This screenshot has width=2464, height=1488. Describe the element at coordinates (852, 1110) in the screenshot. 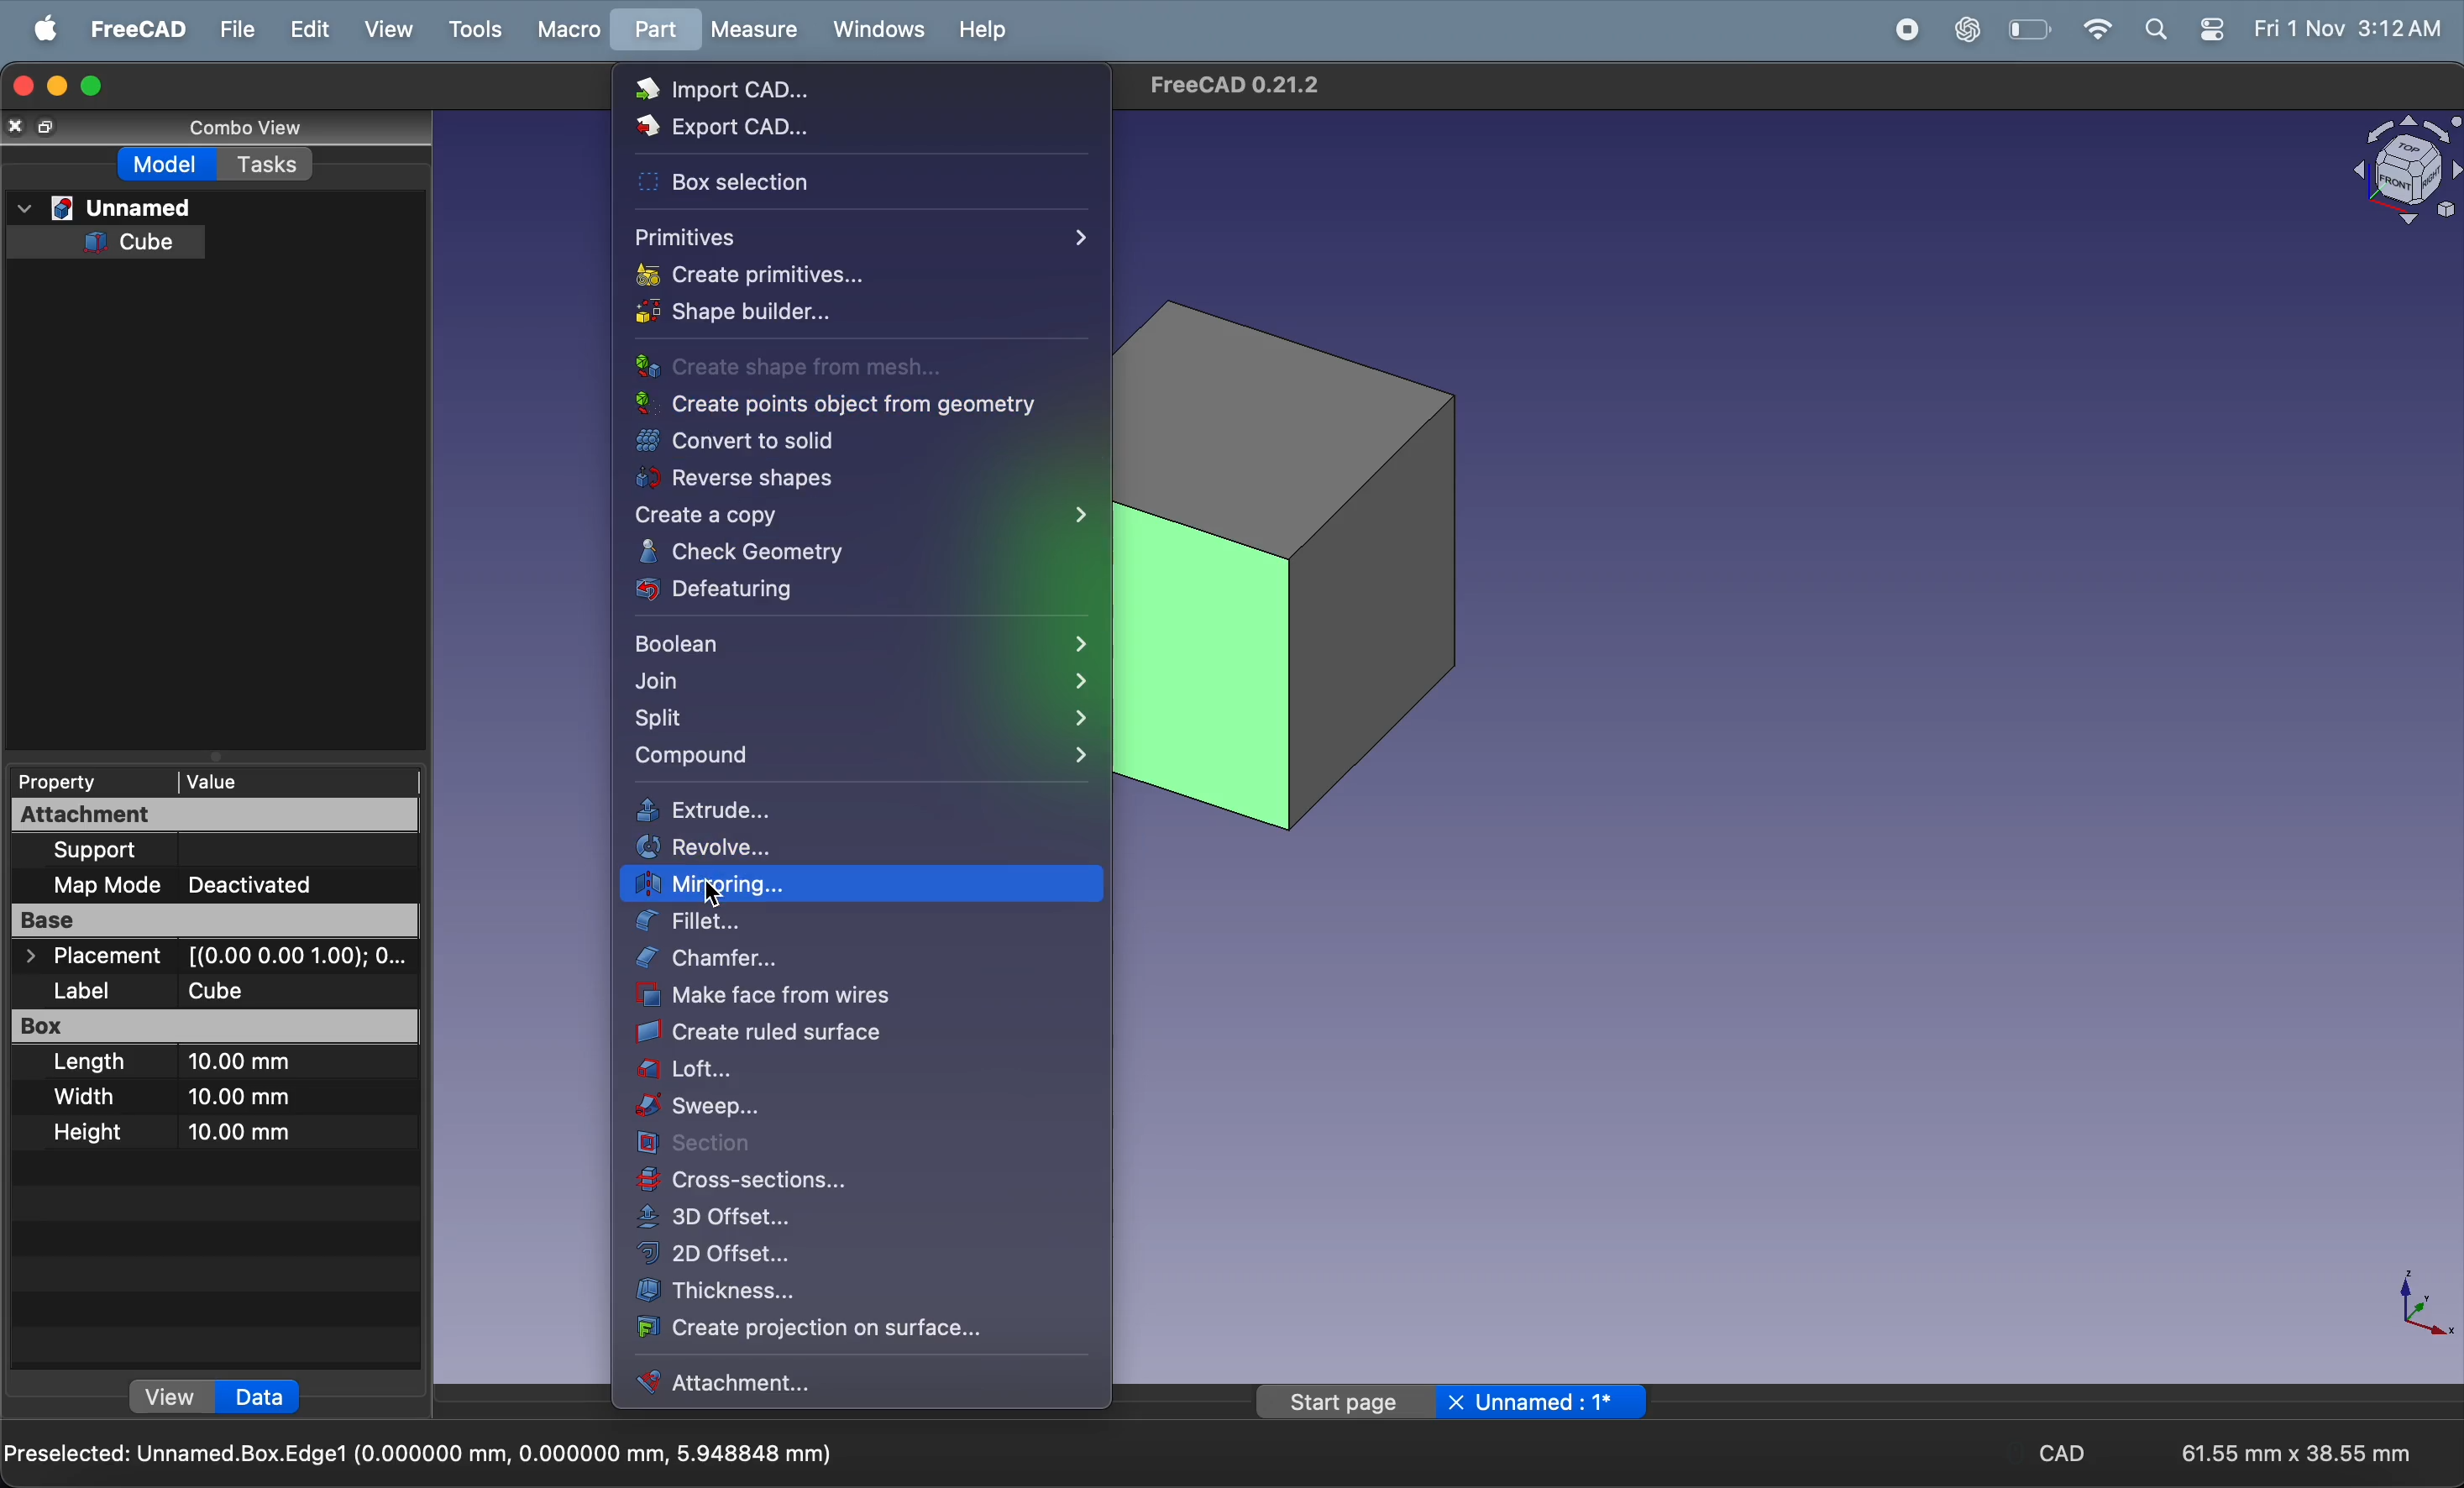

I see `sweep` at that location.